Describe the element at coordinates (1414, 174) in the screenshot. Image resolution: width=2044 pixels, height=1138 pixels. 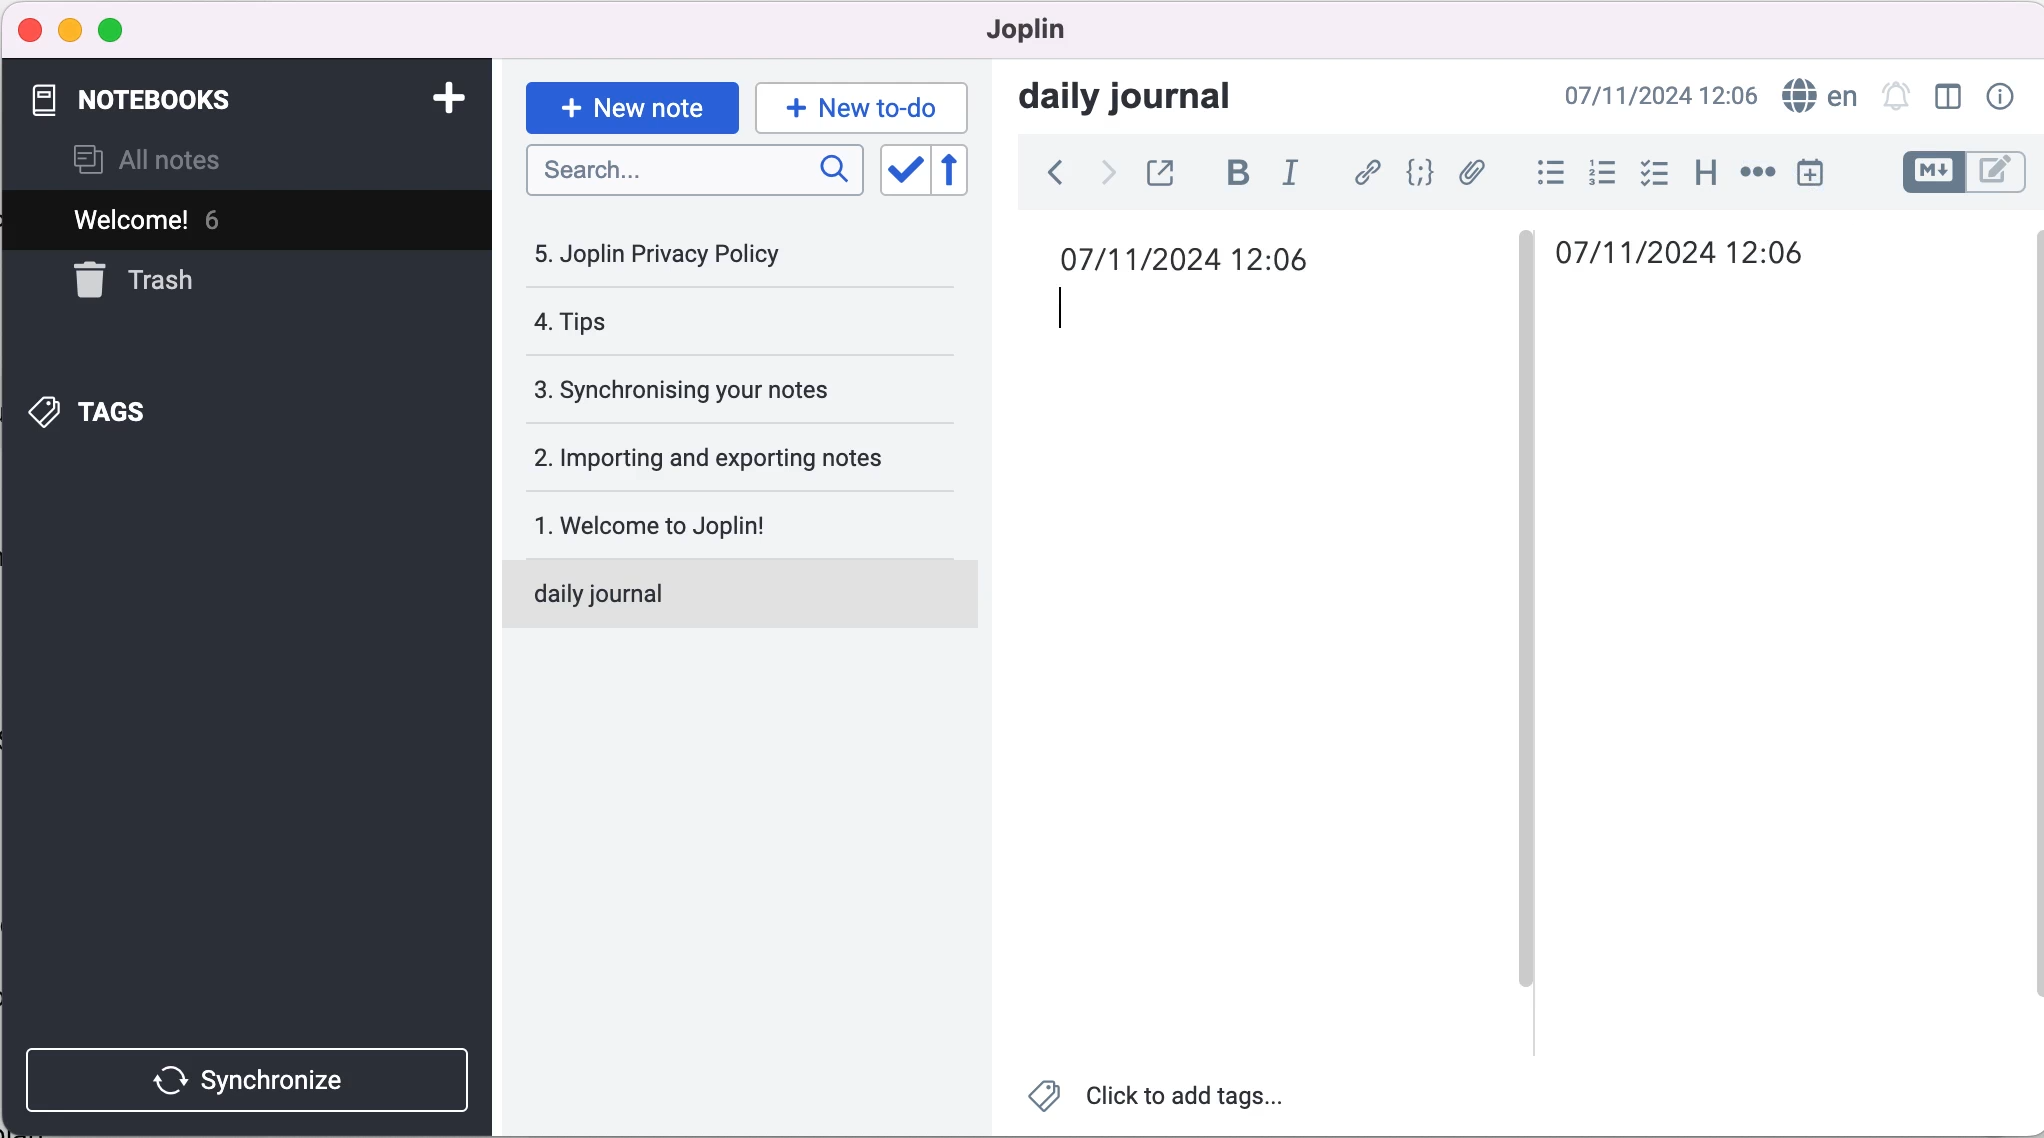
I see `code` at that location.